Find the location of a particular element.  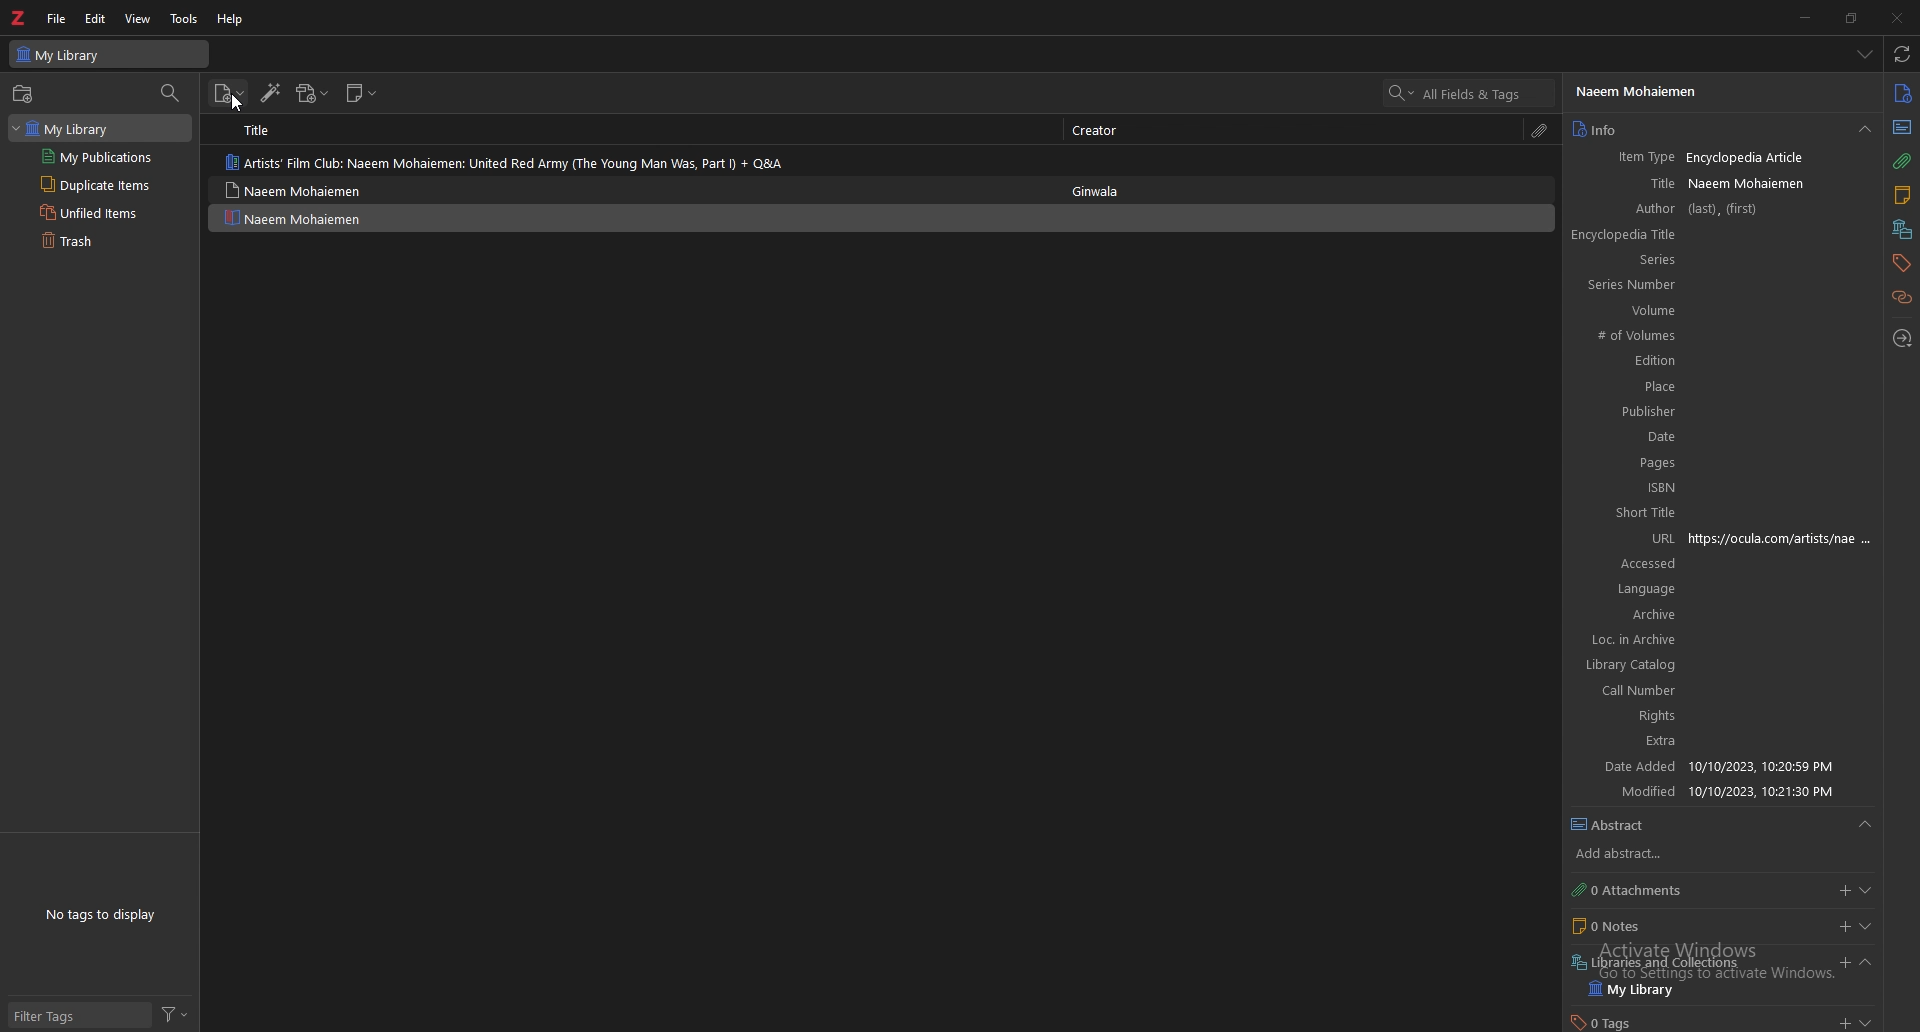

expand section is located at coordinates (1869, 926).